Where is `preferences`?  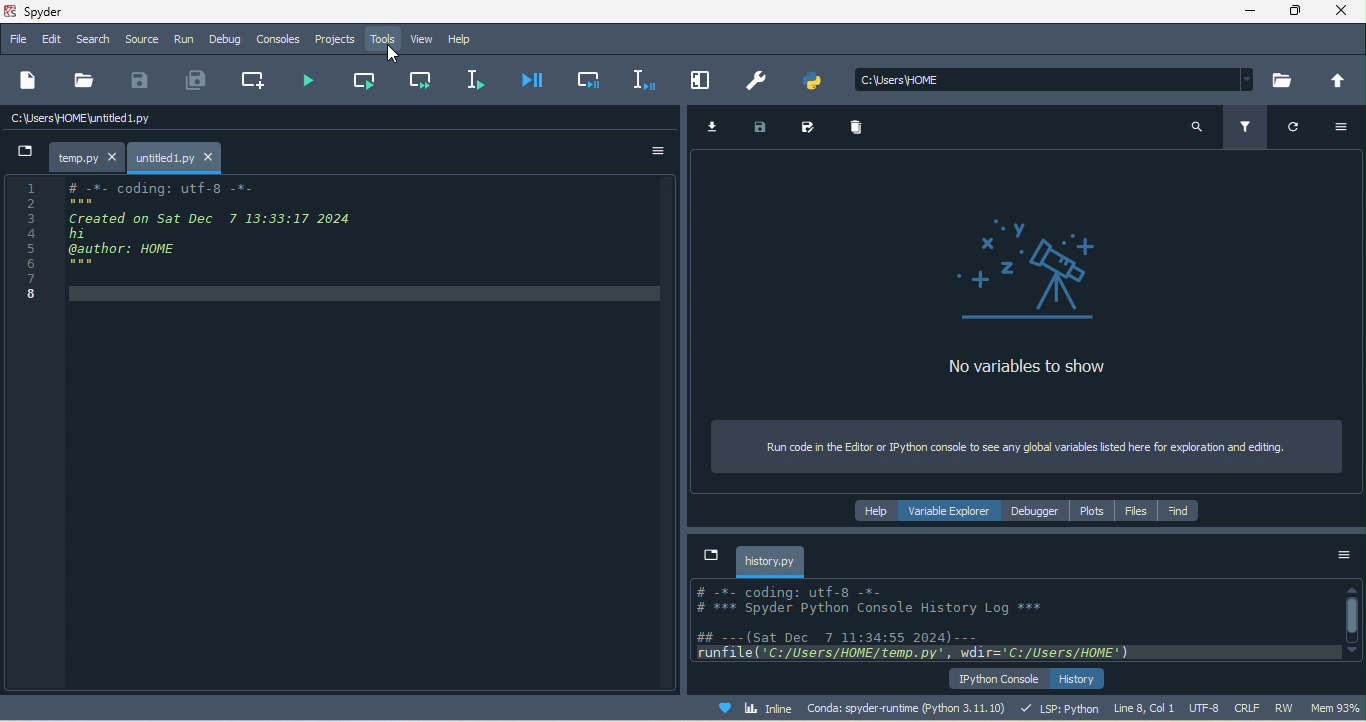 preferences is located at coordinates (759, 83).